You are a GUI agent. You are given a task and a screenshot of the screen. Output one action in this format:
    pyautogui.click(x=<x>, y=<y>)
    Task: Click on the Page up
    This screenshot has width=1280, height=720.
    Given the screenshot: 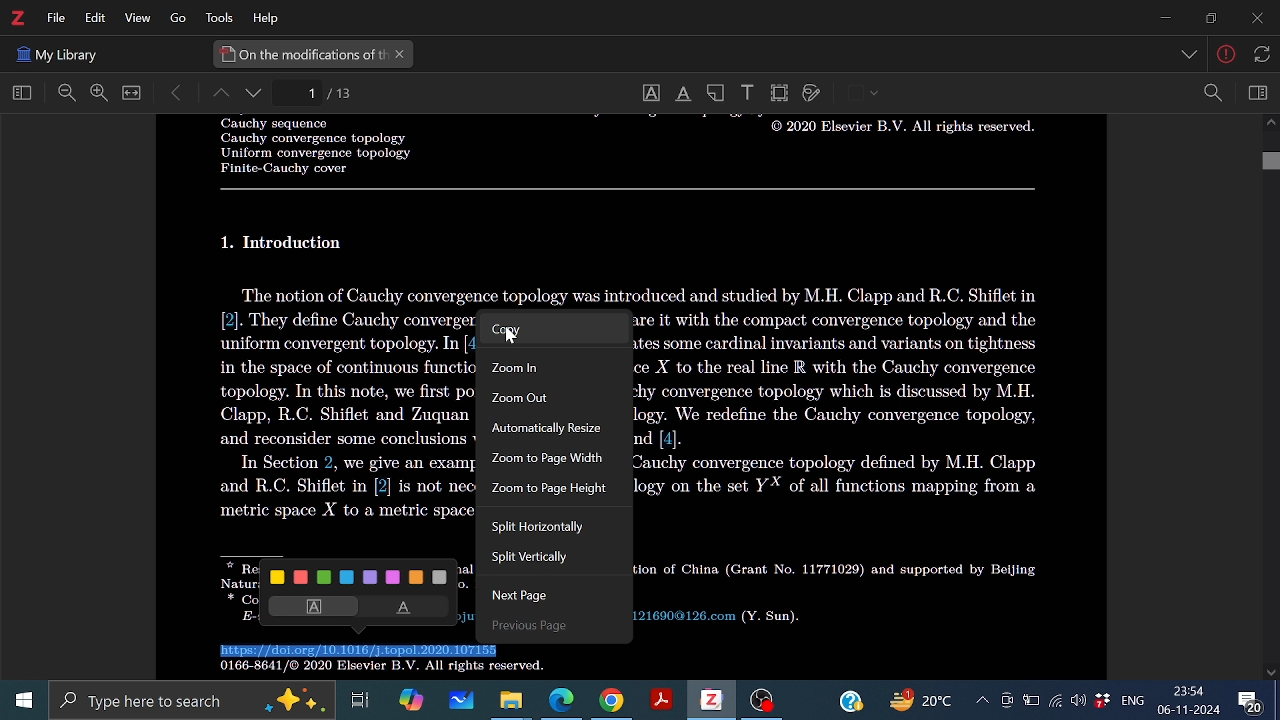 What is the action you would take?
    pyautogui.click(x=219, y=95)
    